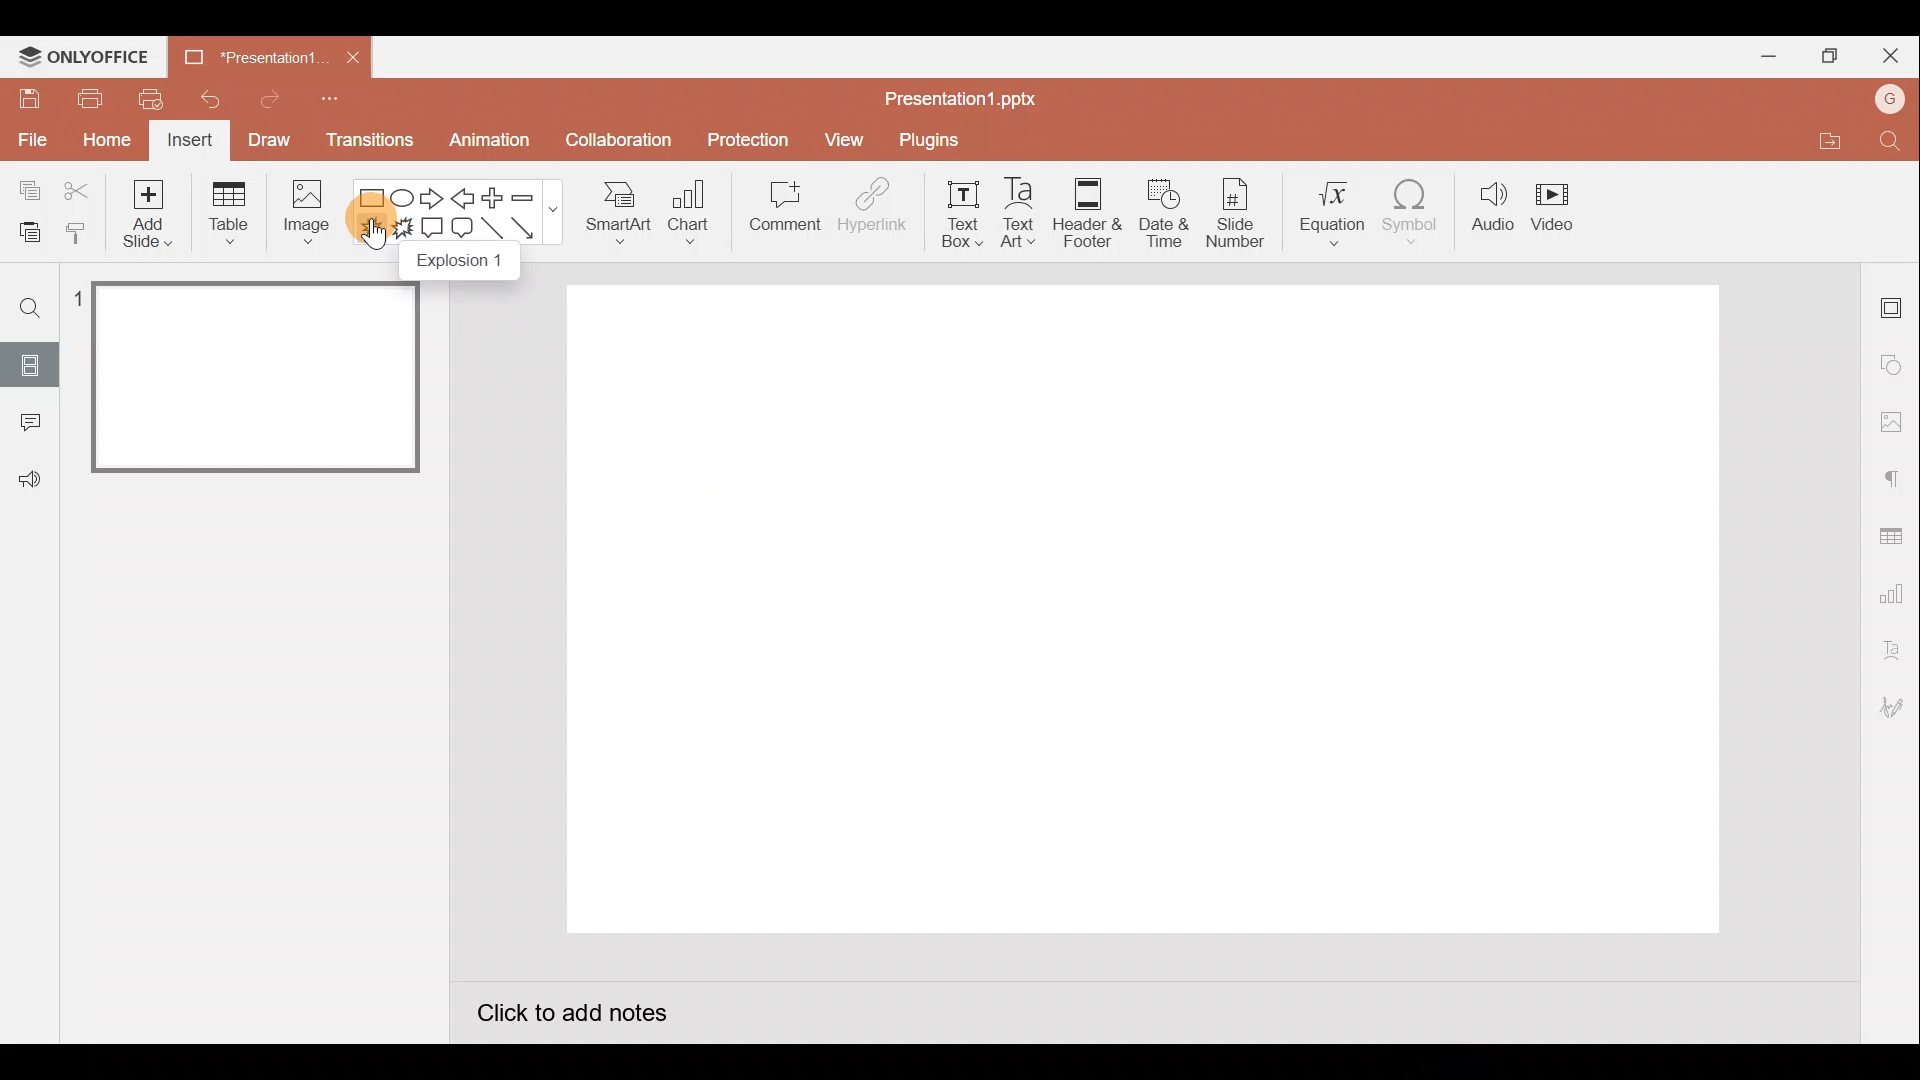 The width and height of the screenshot is (1920, 1080). What do you see at coordinates (434, 231) in the screenshot?
I see `Rectangular callout` at bounding box center [434, 231].